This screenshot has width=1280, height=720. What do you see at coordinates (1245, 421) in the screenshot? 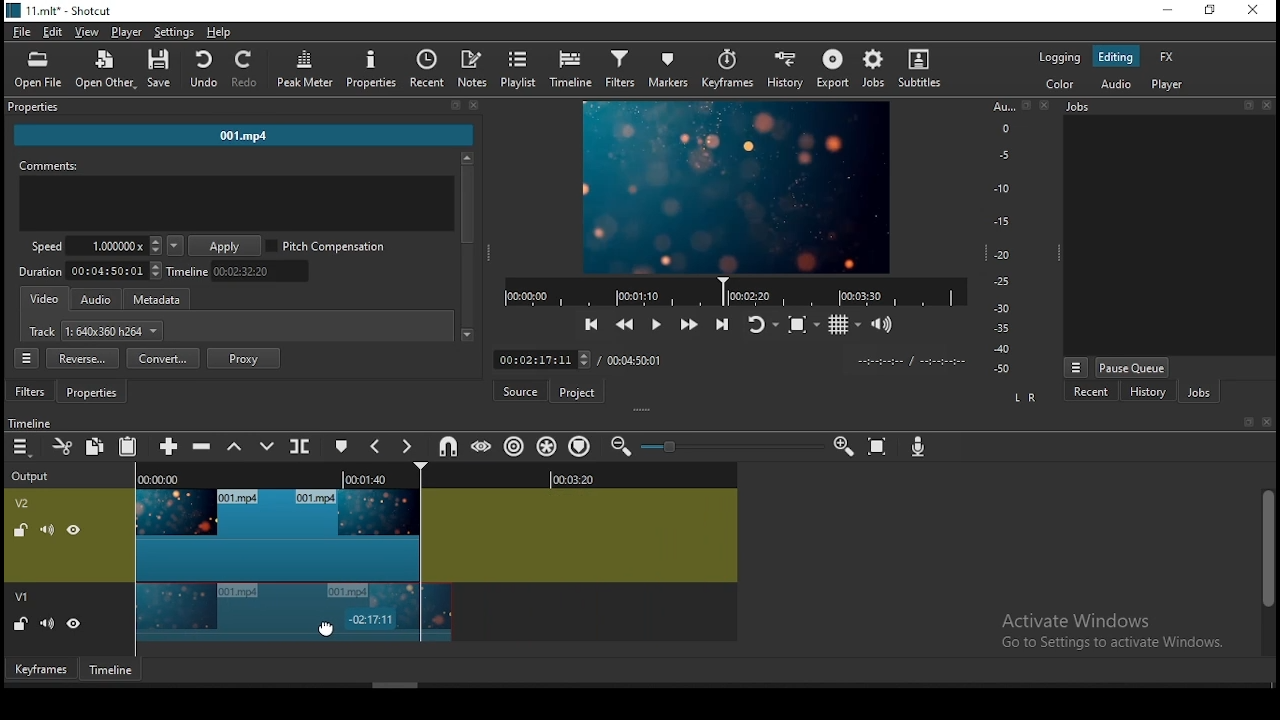
I see `MAXIMIZE` at bounding box center [1245, 421].